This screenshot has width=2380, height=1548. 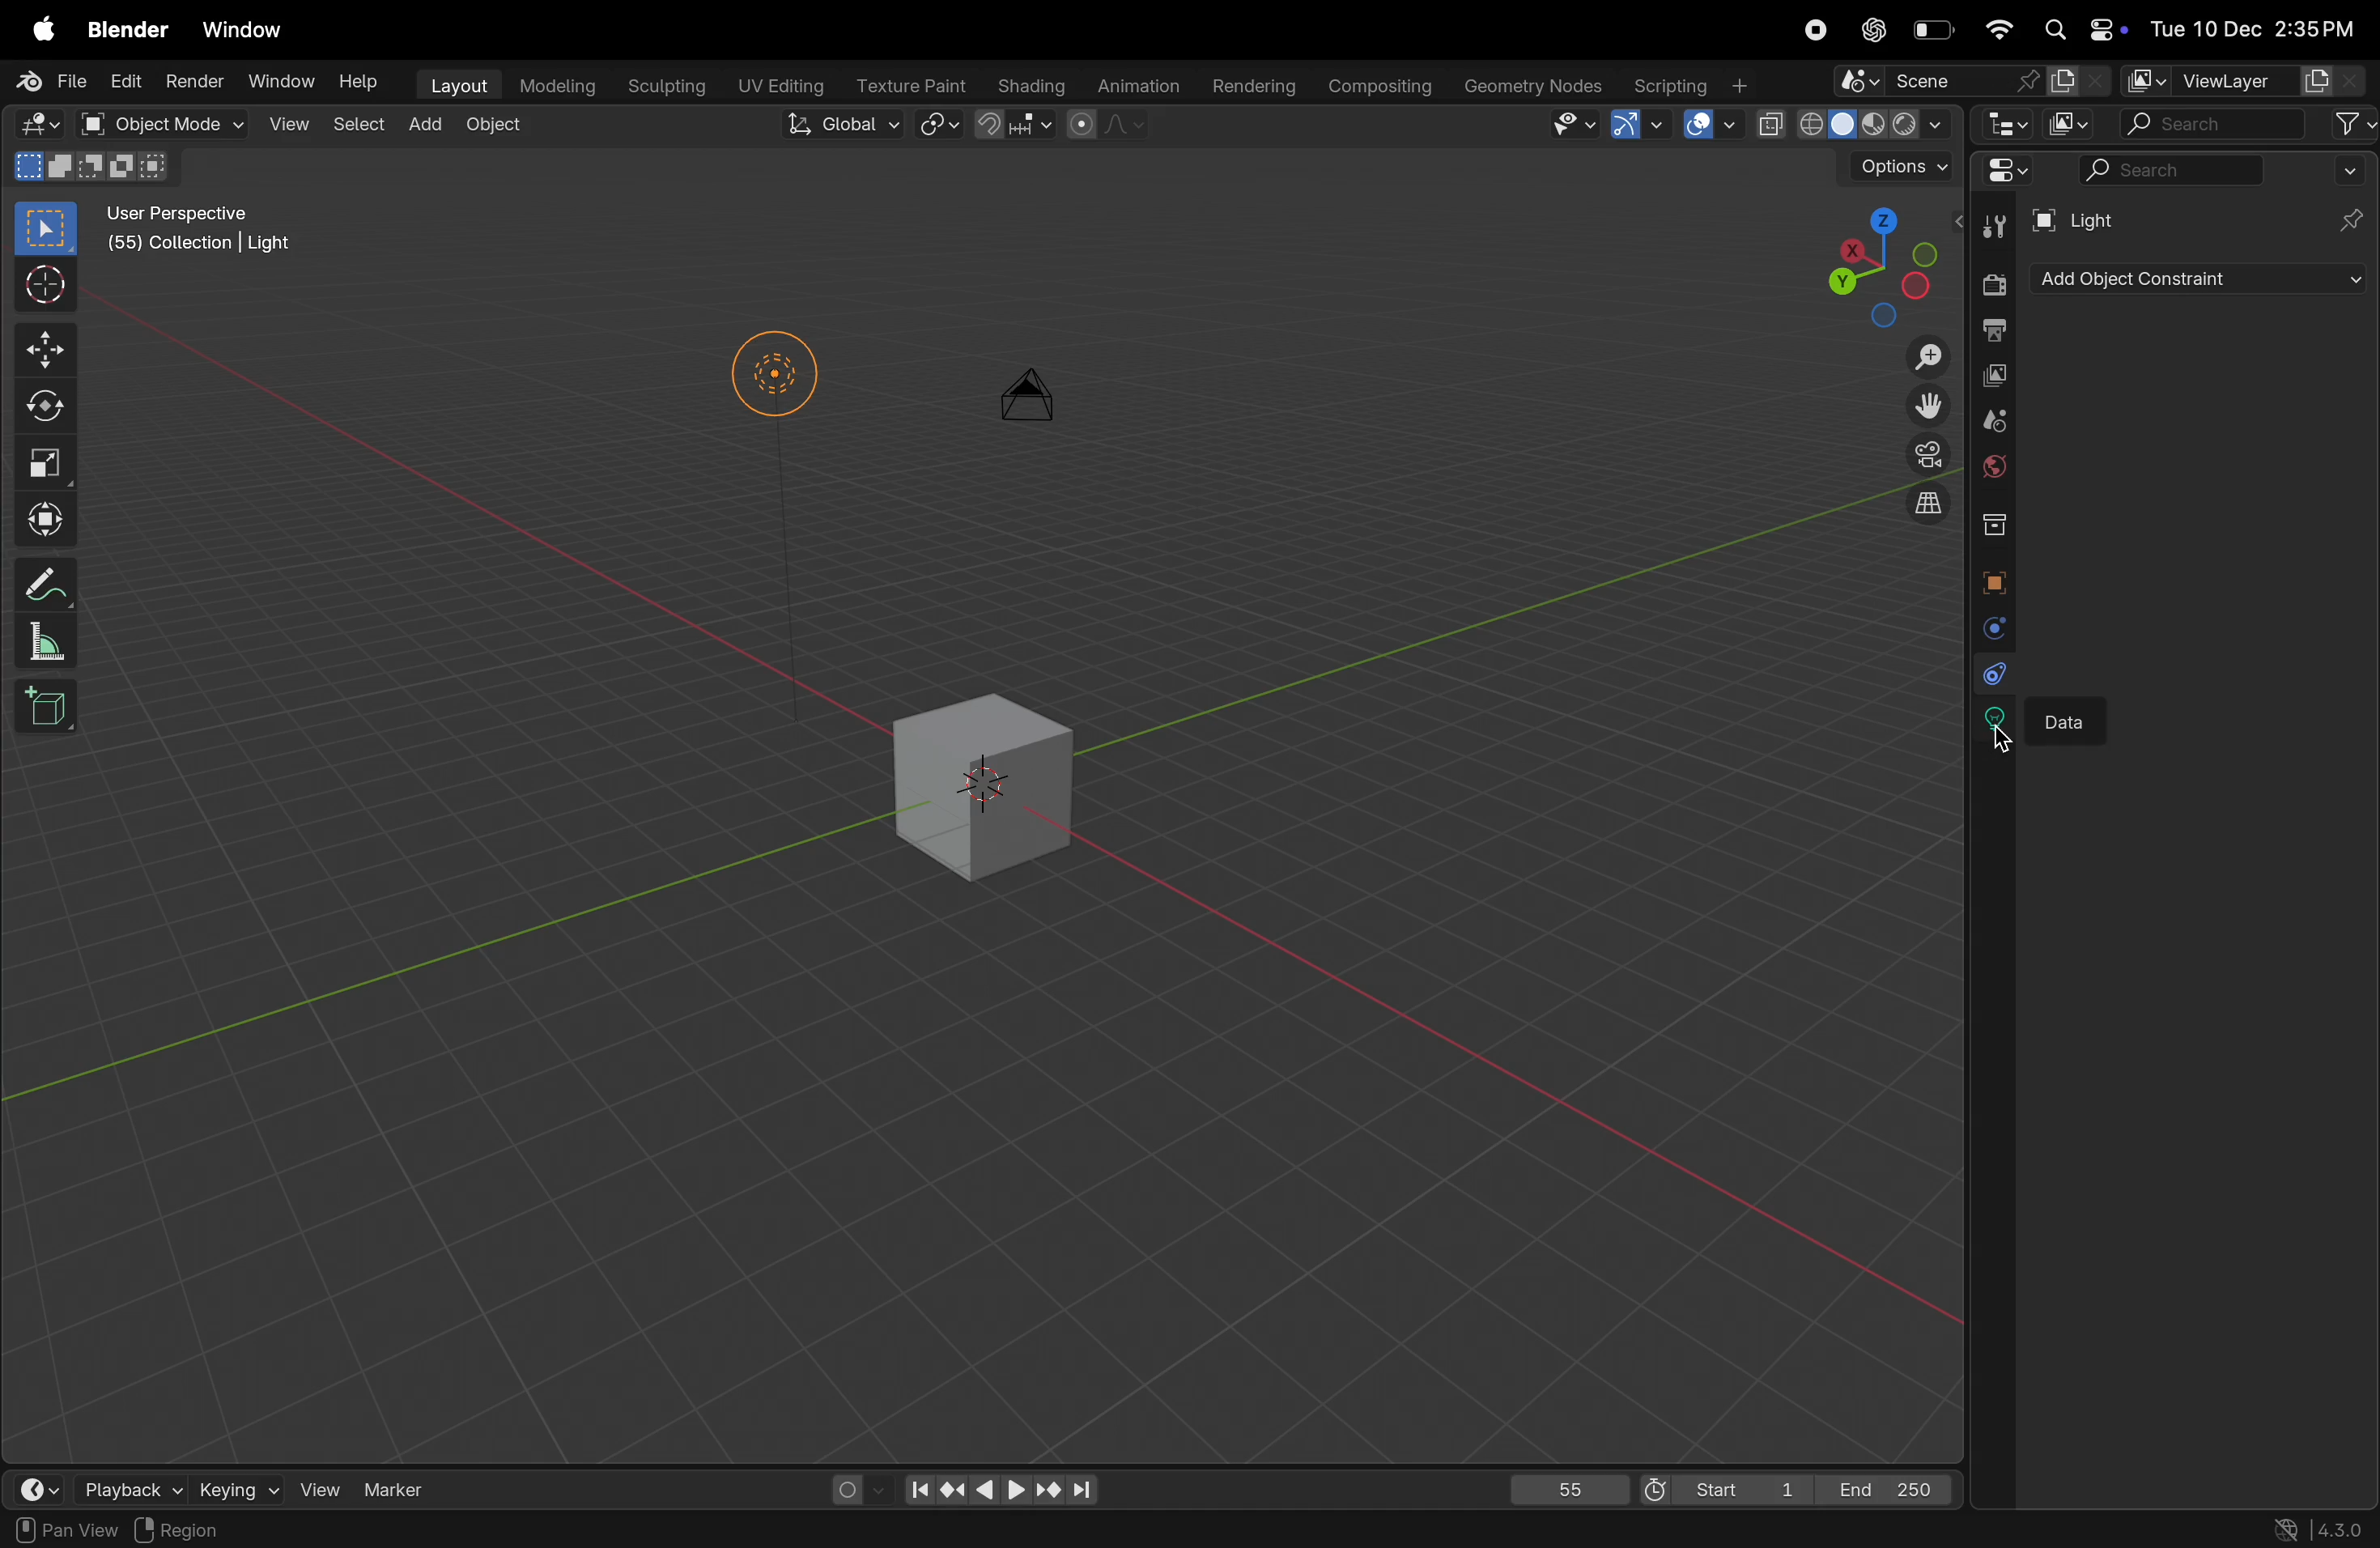 I want to click on animation, so click(x=1138, y=85).